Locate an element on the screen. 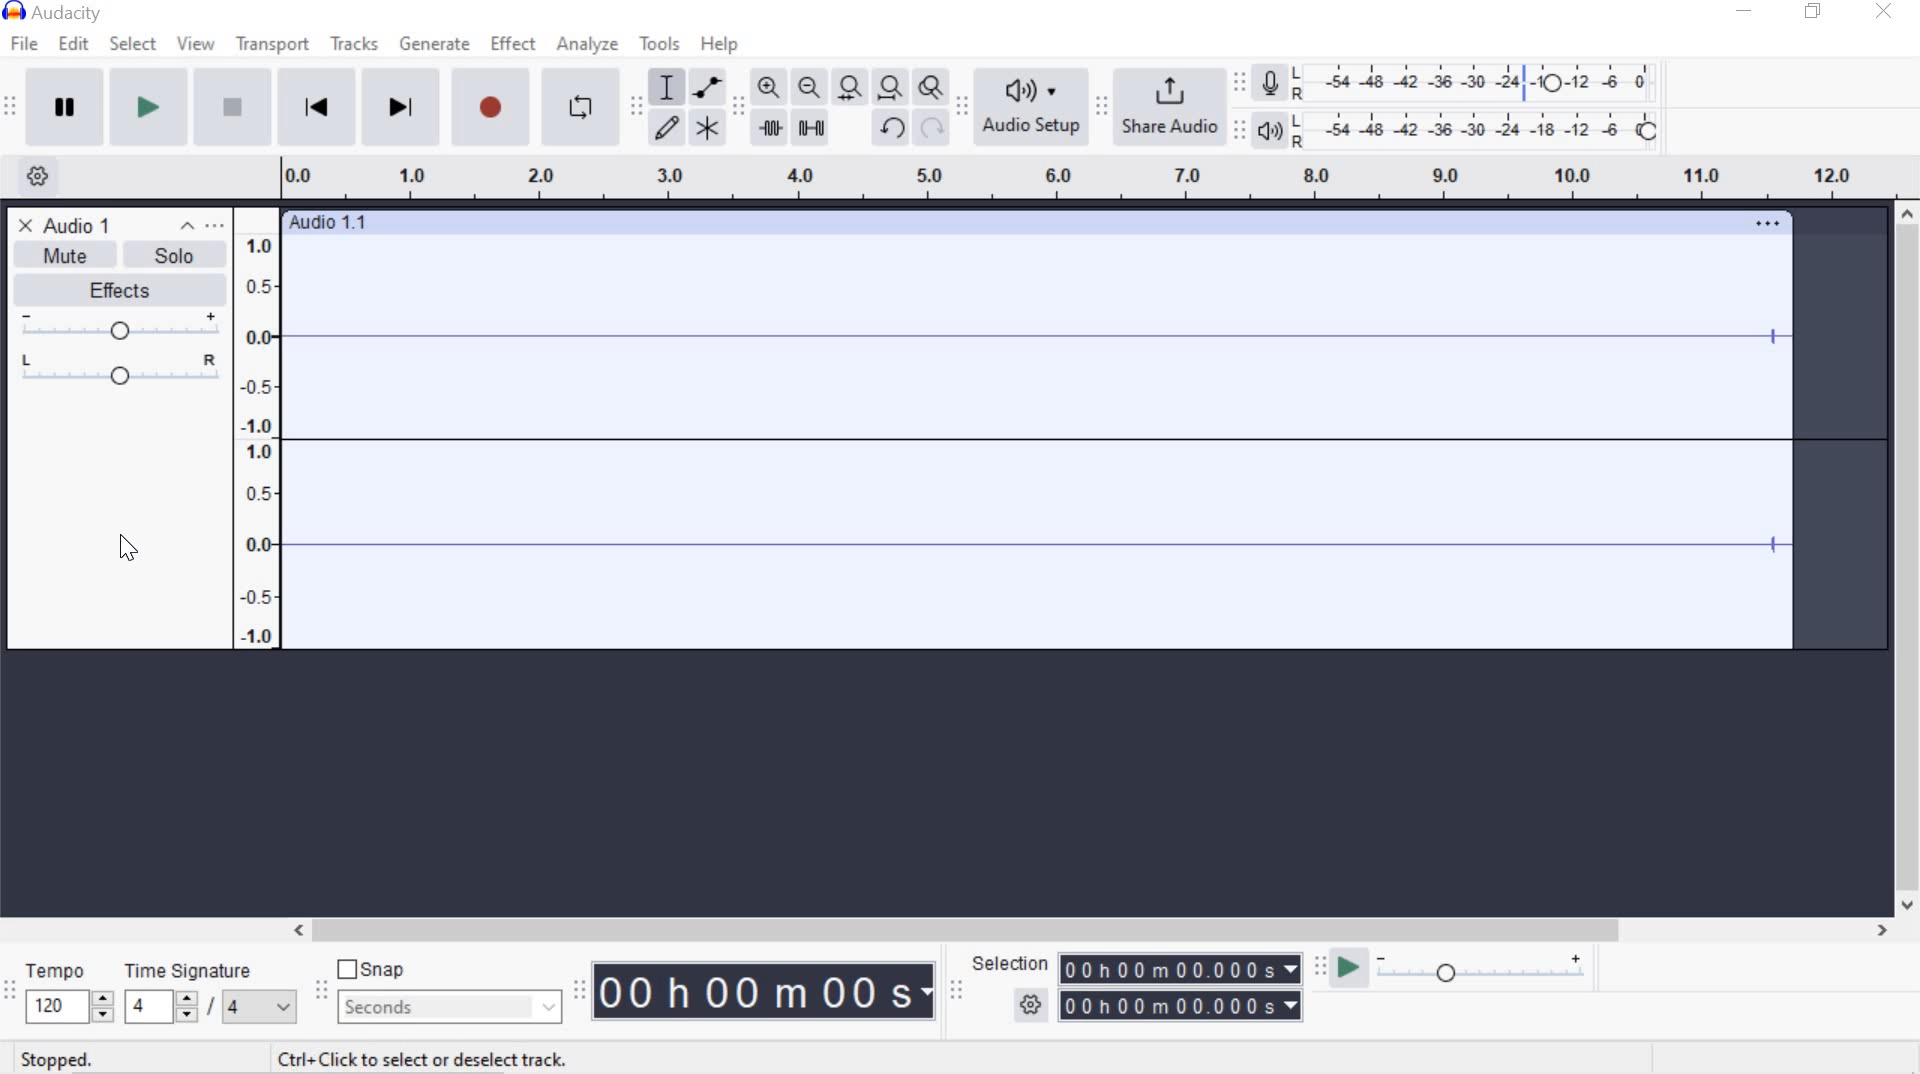 The image size is (1920, 1074). snap is located at coordinates (378, 971).